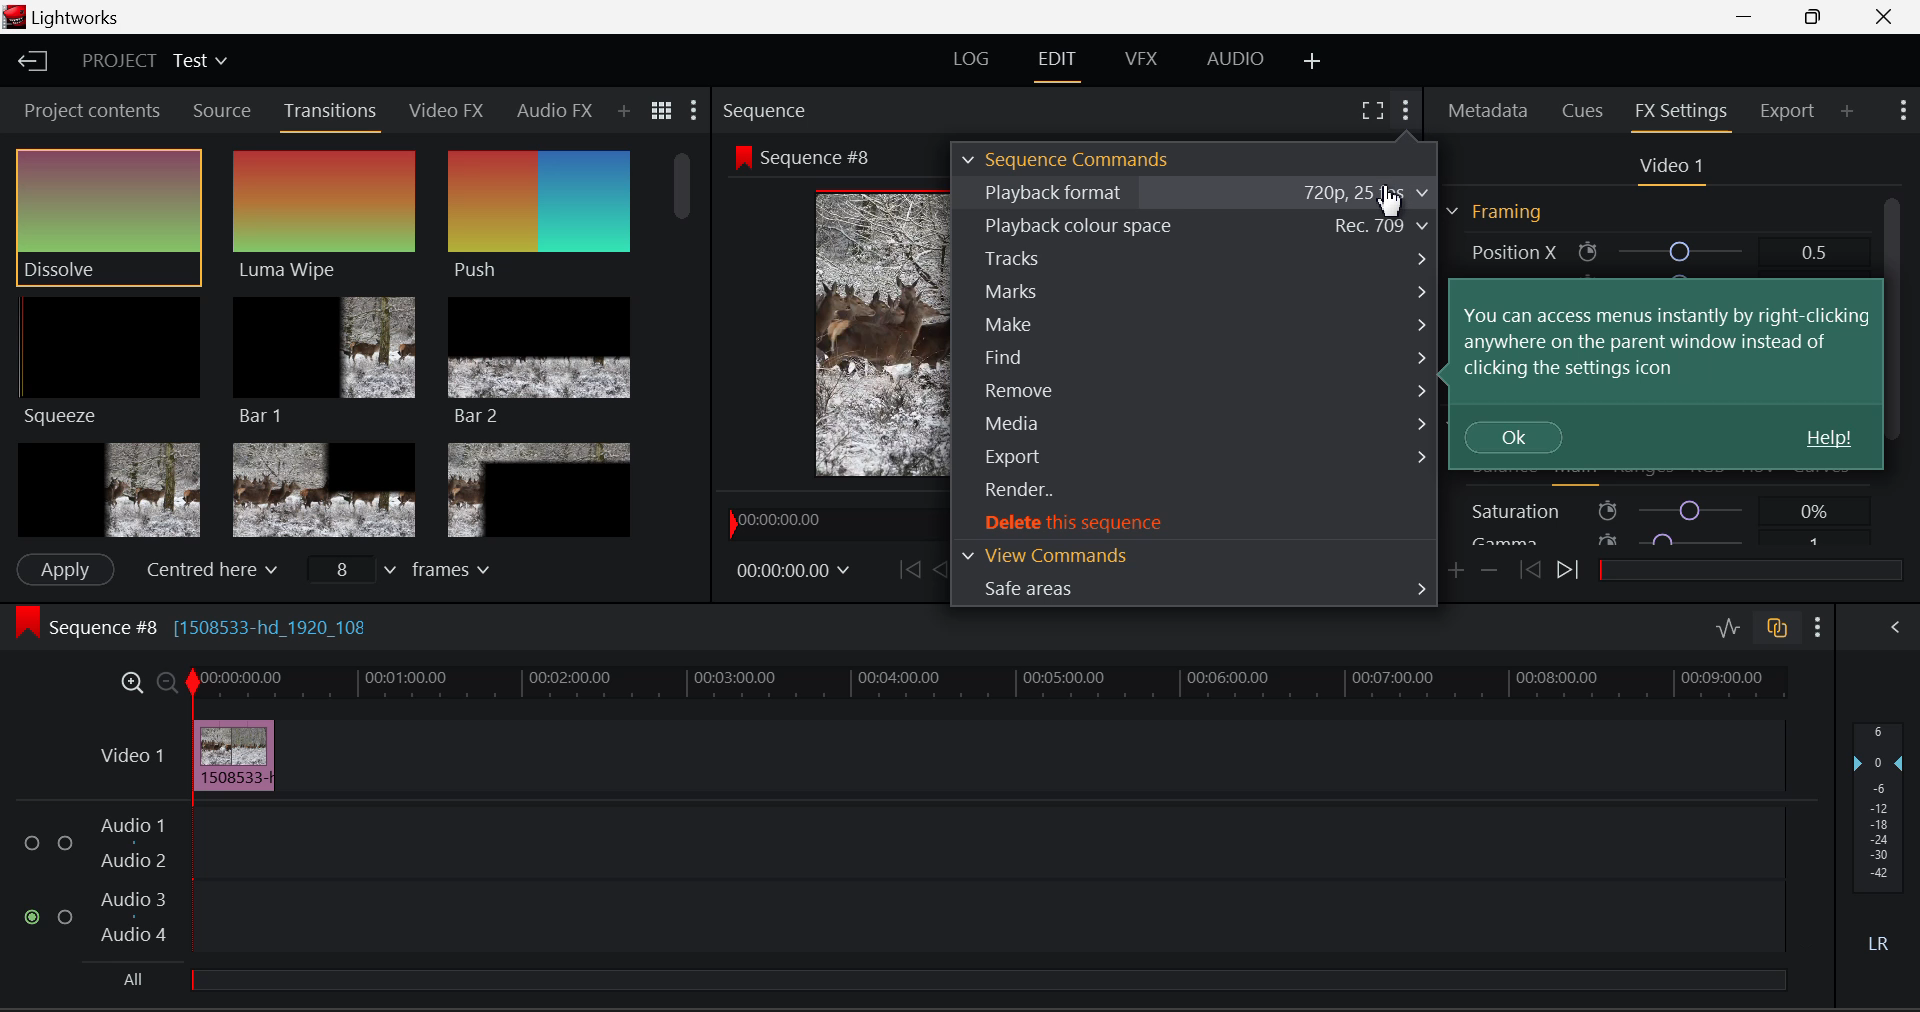 This screenshot has height=1012, width=1920. What do you see at coordinates (1194, 492) in the screenshot?
I see `Render` at bounding box center [1194, 492].